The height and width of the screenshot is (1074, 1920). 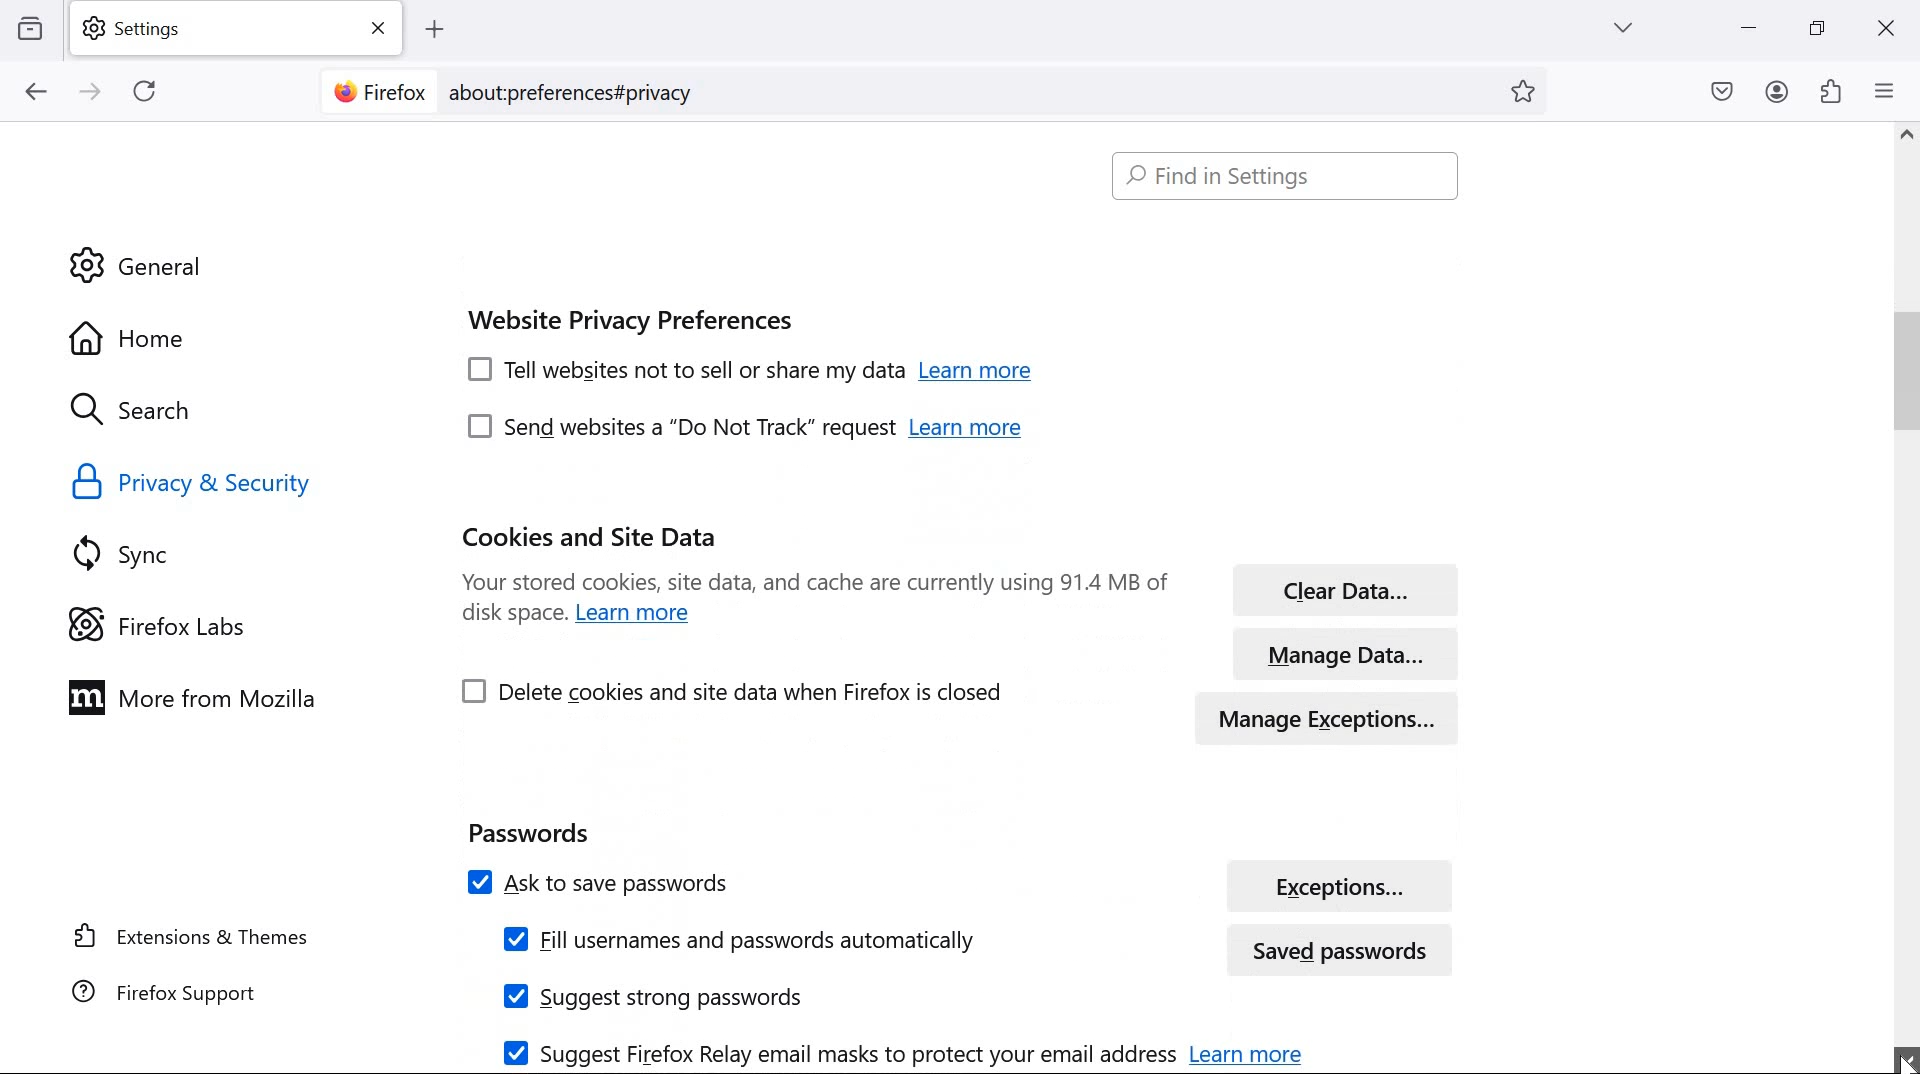 What do you see at coordinates (802, 538) in the screenshot?
I see `cookies & site data` at bounding box center [802, 538].